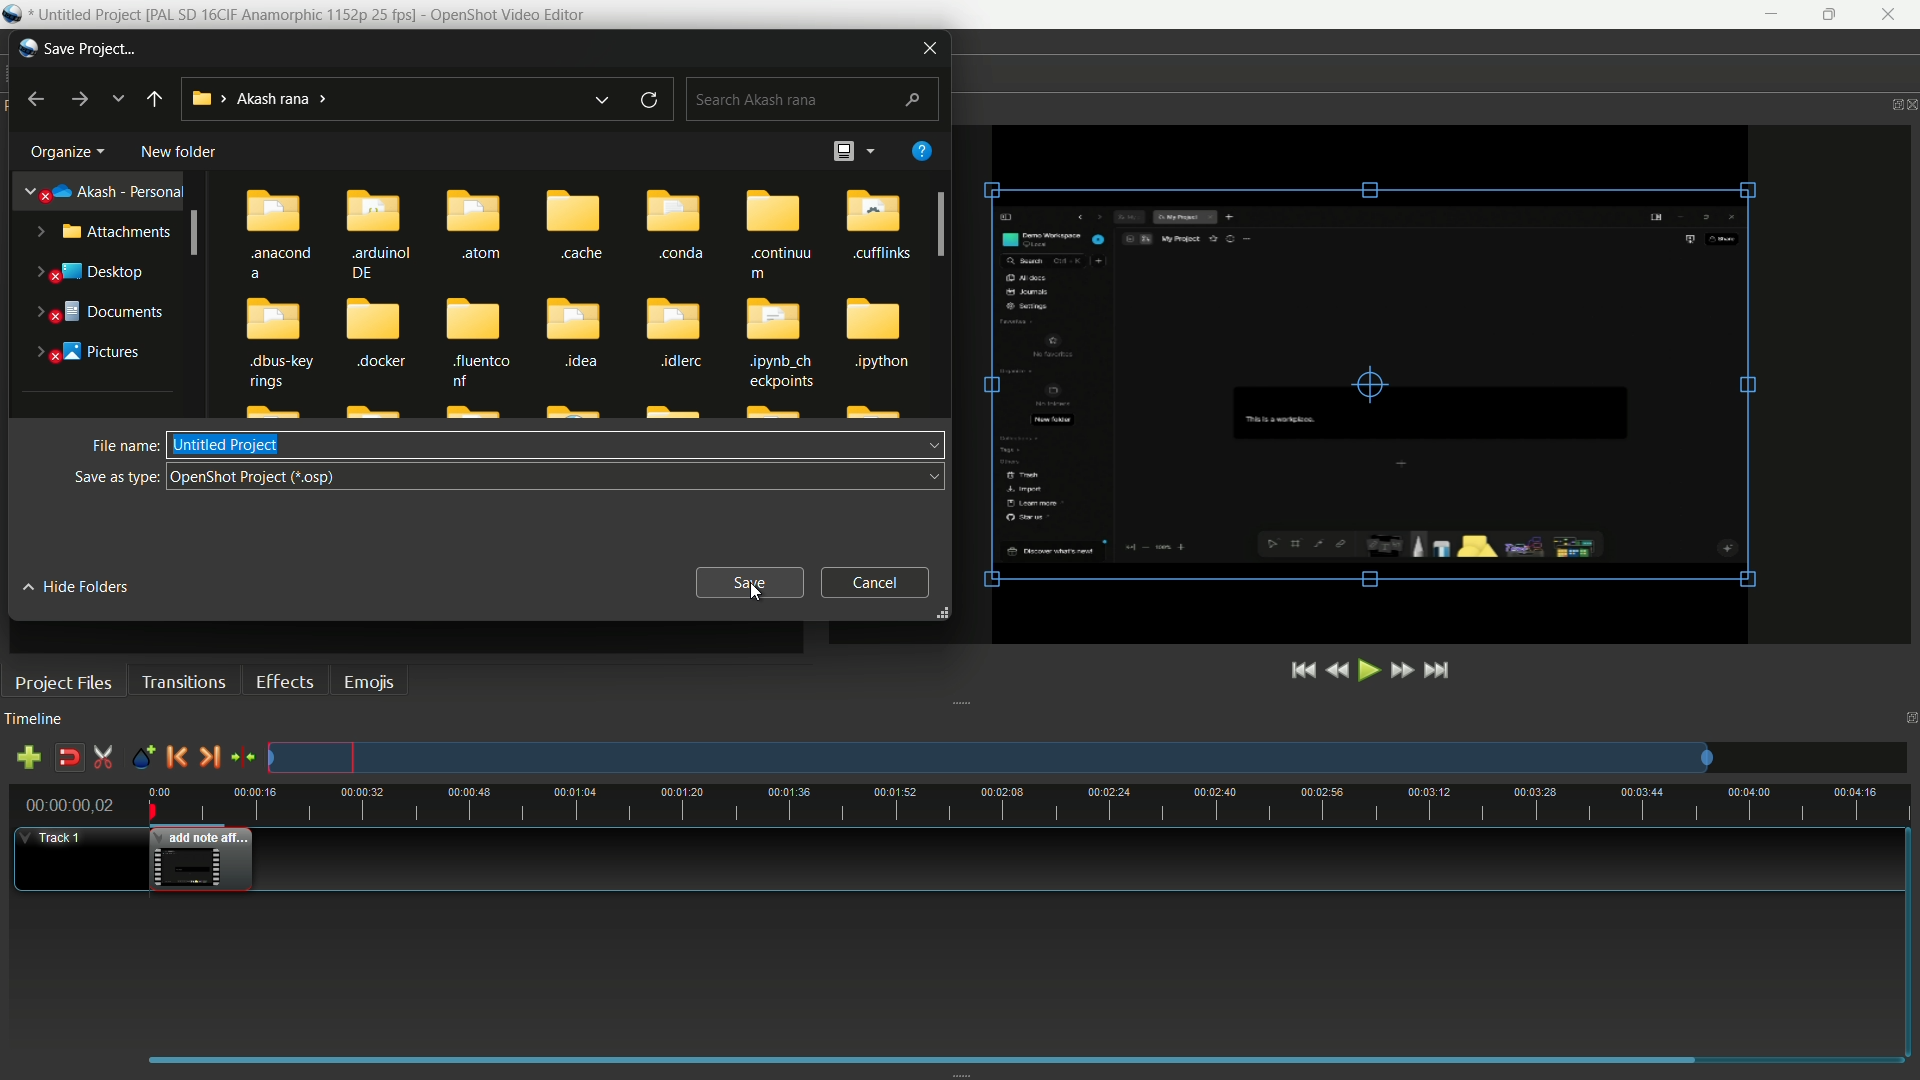  What do you see at coordinates (103, 759) in the screenshot?
I see `enable razor` at bounding box center [103, 759].